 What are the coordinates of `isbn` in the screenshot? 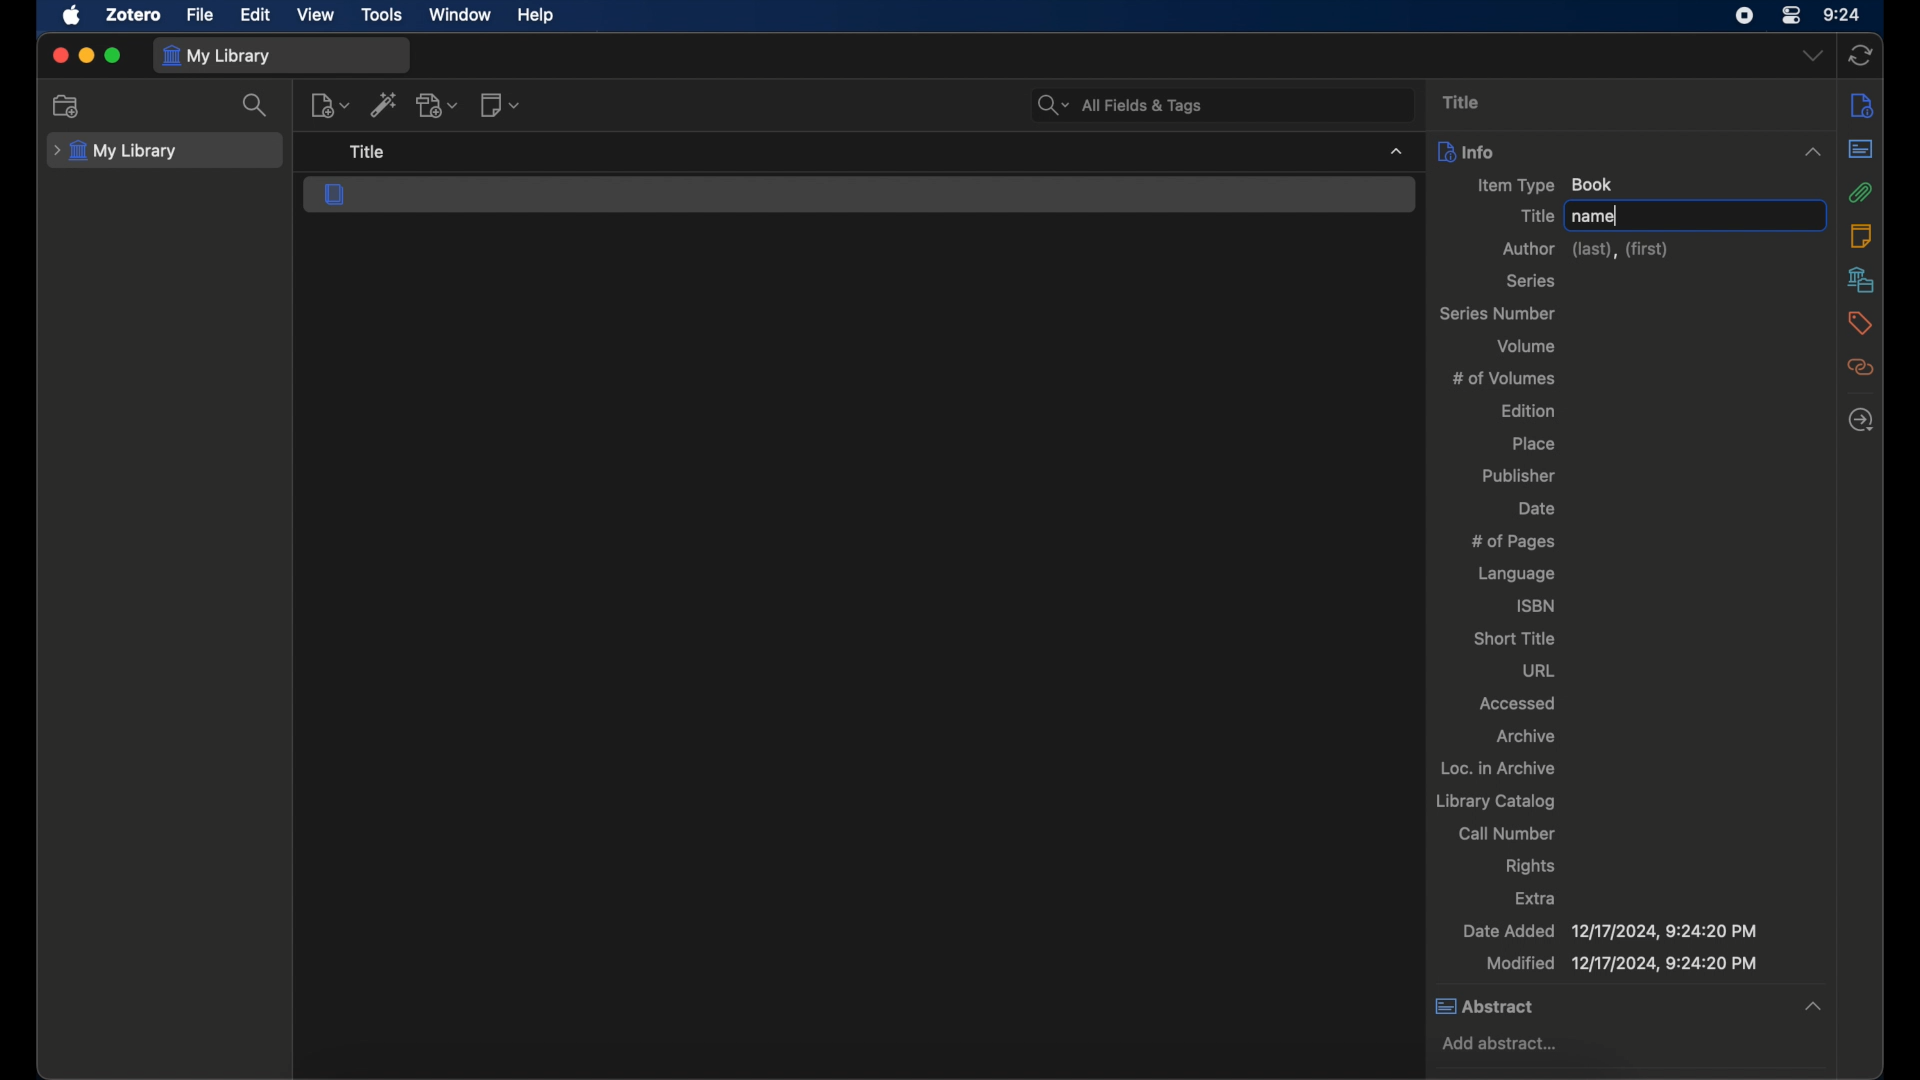 It's located at (1535, 607).